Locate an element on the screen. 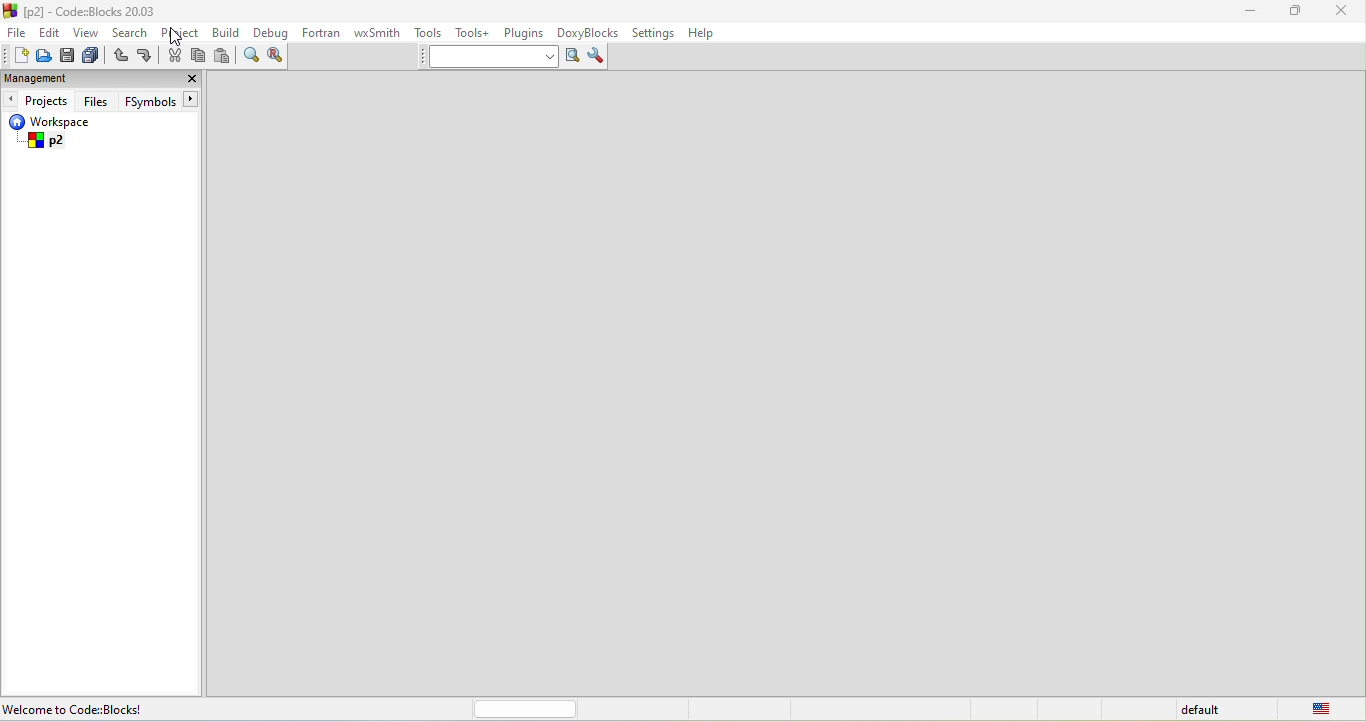 The image size is (1366, 722). united state is located at coordinates (1329, 710).